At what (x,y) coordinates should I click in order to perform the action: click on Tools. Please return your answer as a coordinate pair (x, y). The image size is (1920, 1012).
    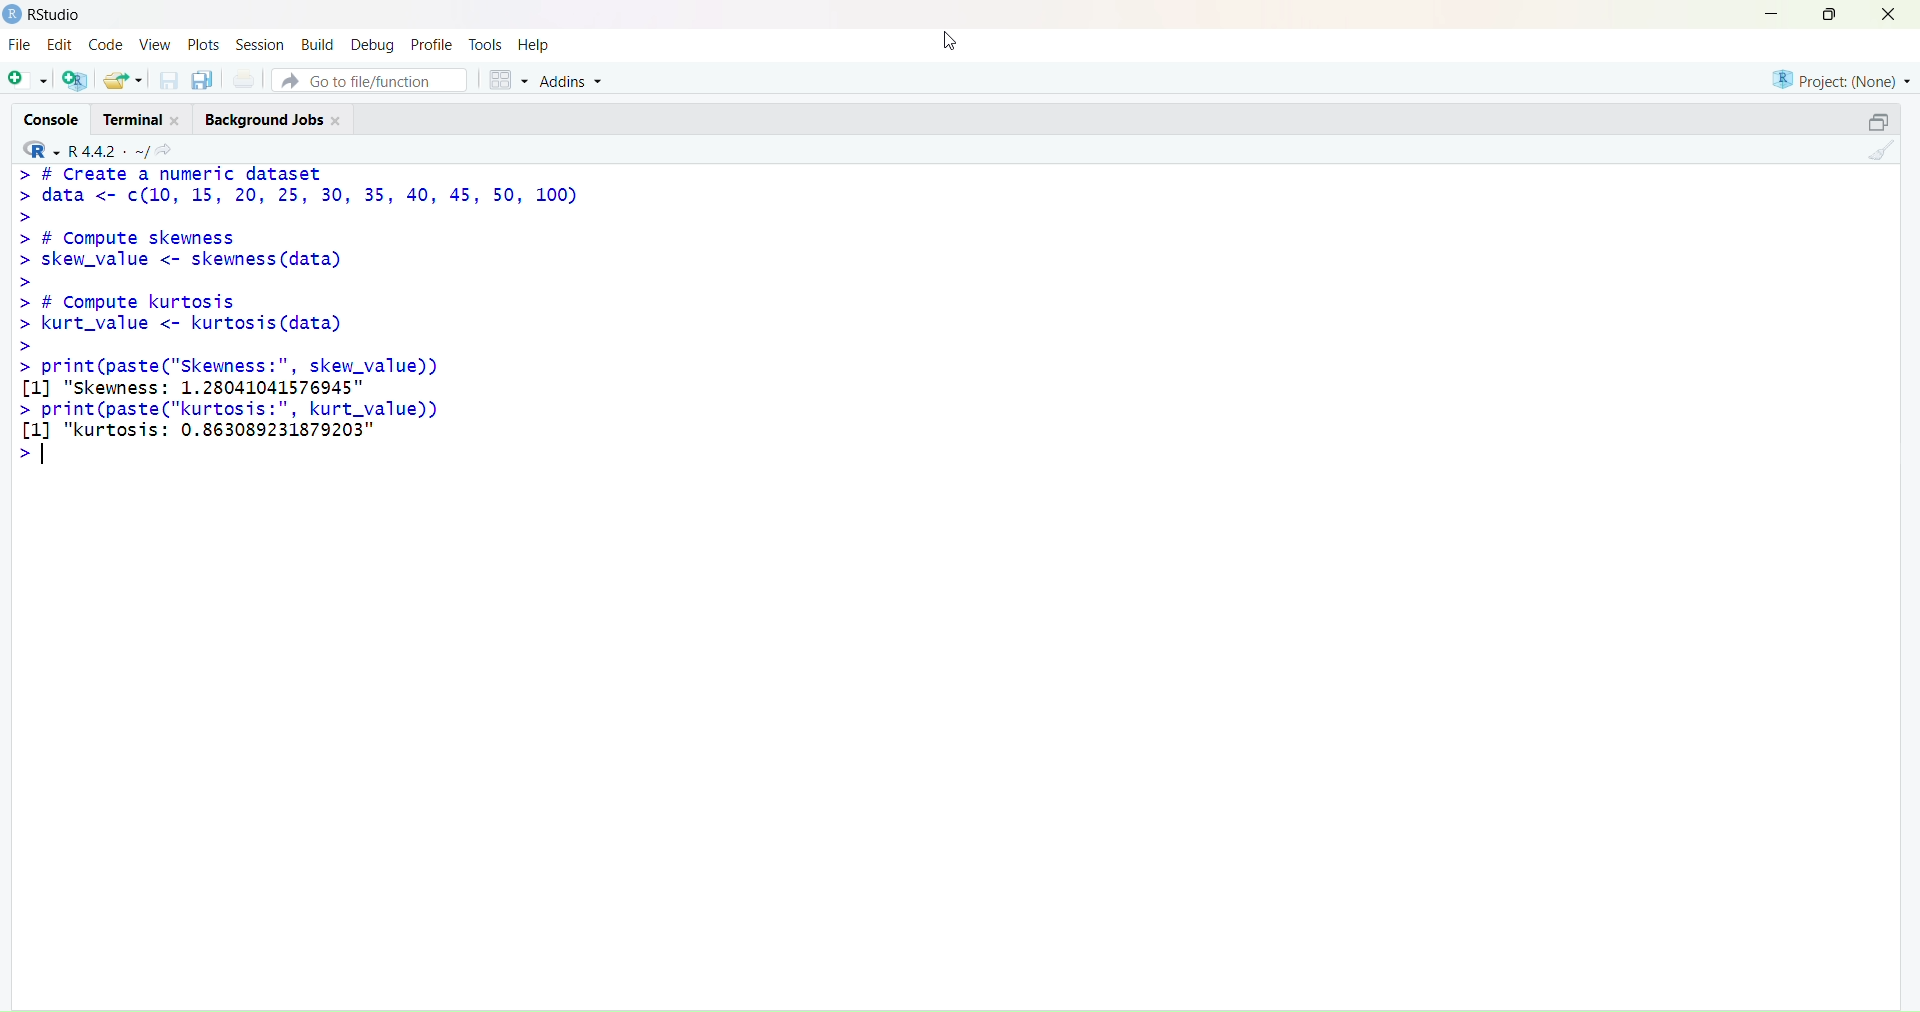
    Looking at the image, I should click on (486, 41).